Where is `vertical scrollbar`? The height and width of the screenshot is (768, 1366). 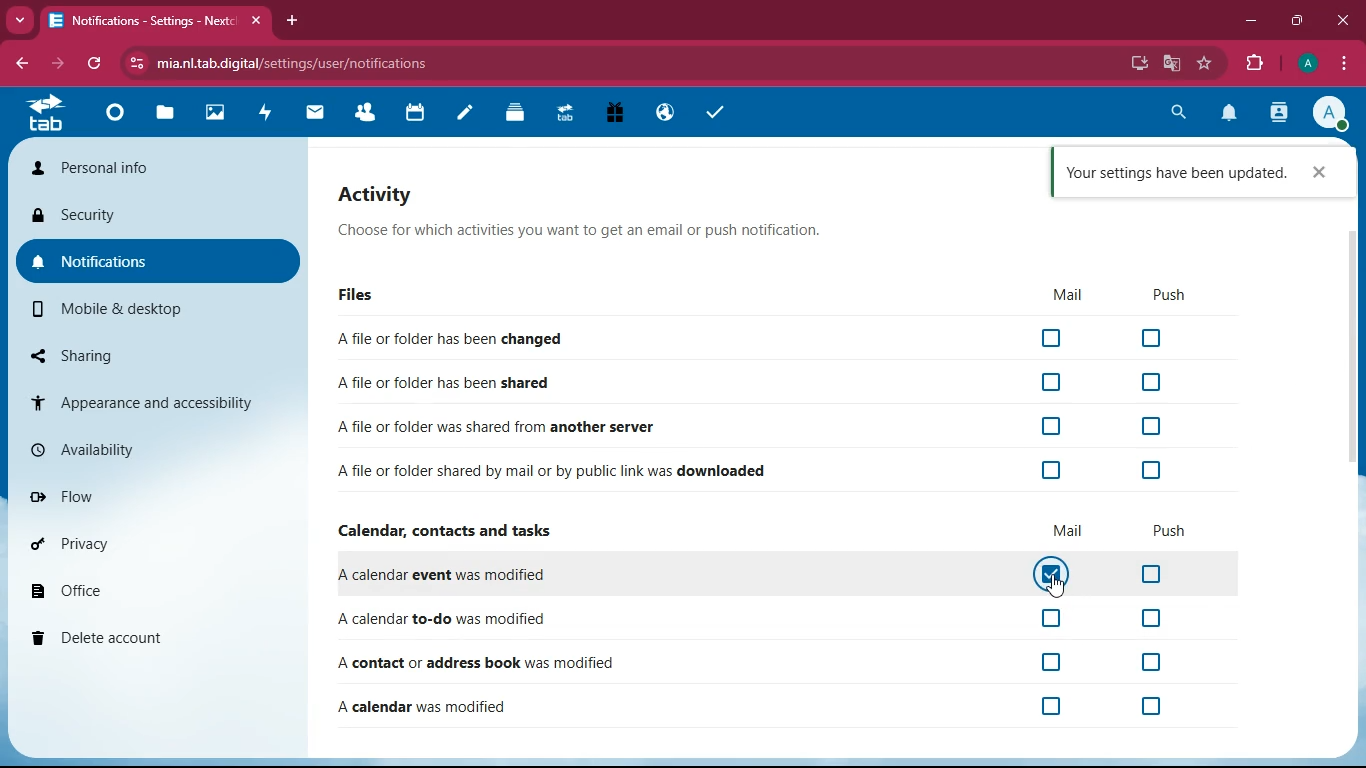 vertical scrollbar is located at coordinates (1351, 347).